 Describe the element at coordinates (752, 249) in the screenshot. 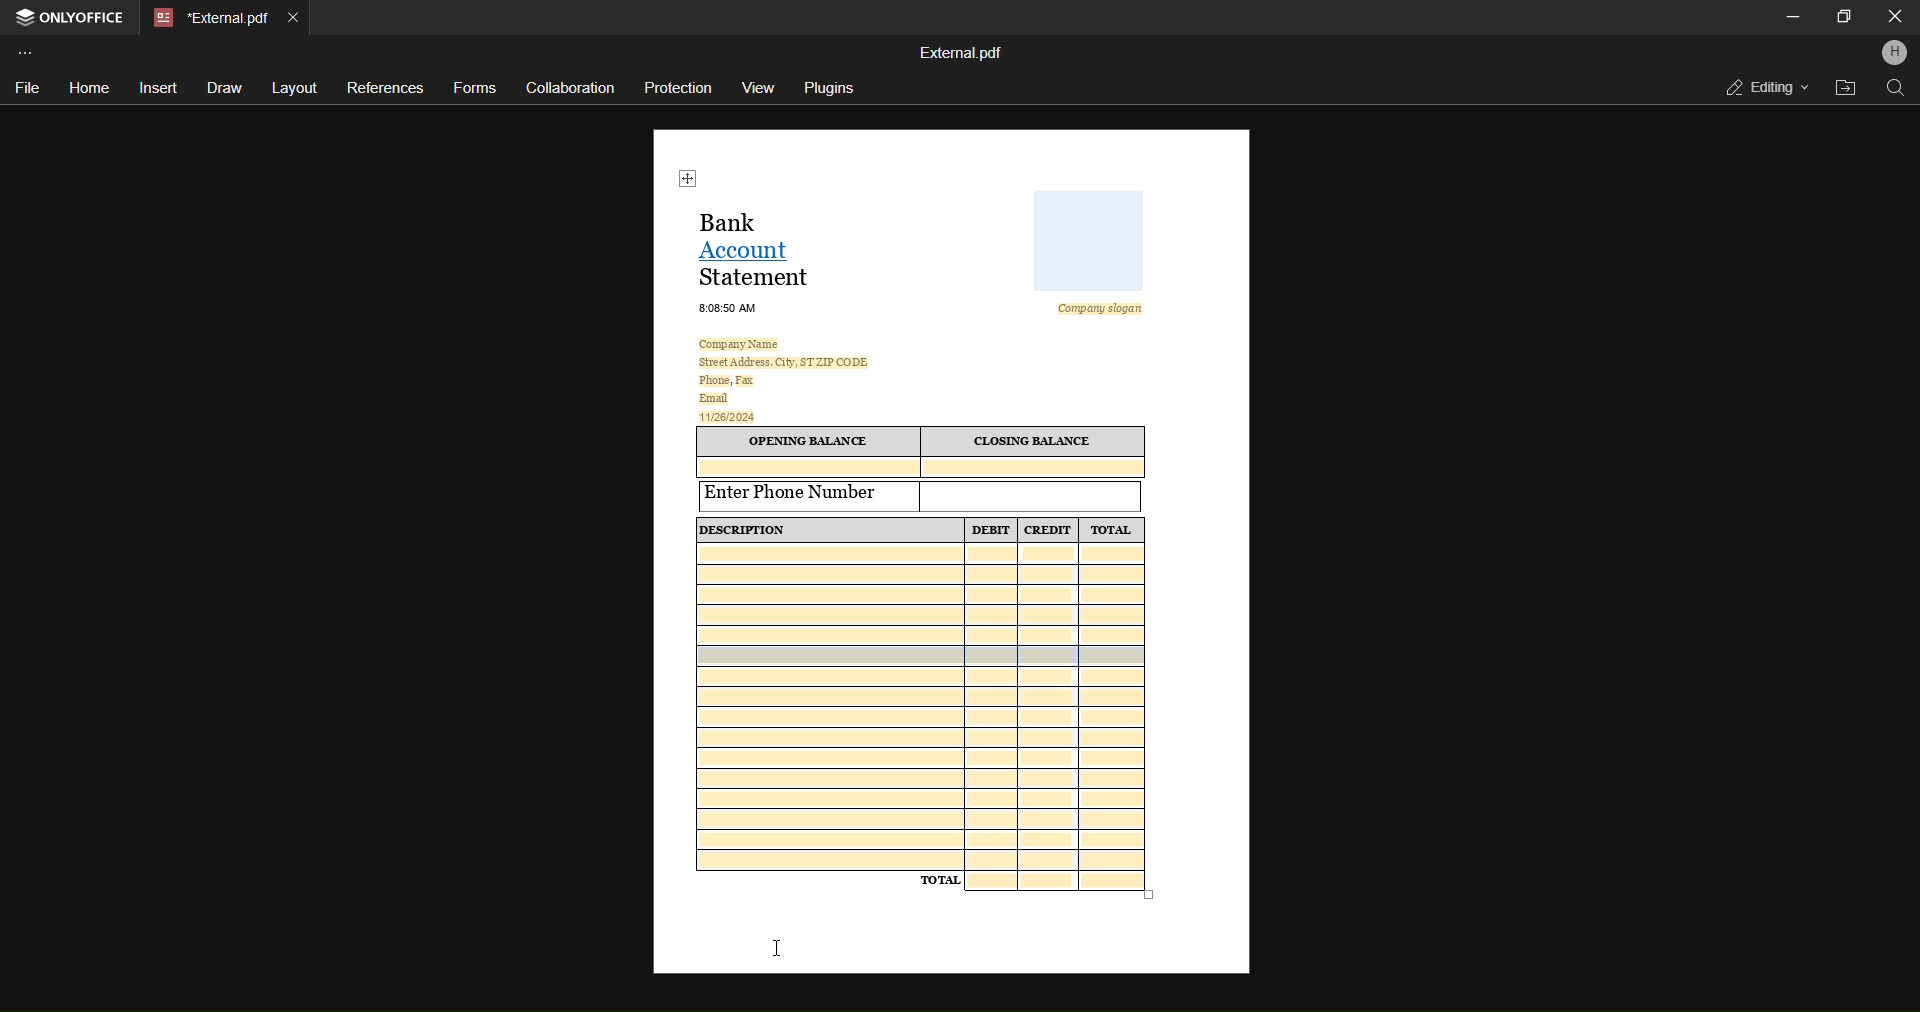

I see `Account` at that location.